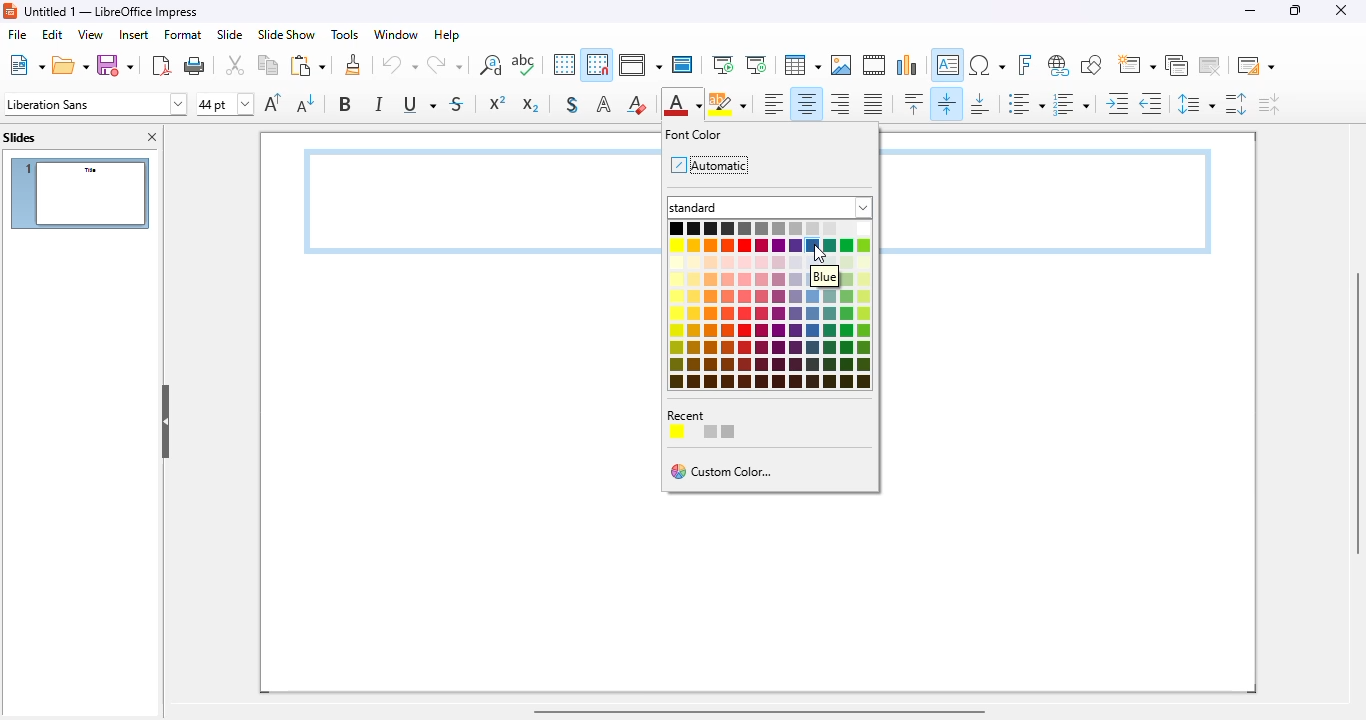 The width and height of the screenshot is (1366, 720). I want to click on title, so click(113, 11).